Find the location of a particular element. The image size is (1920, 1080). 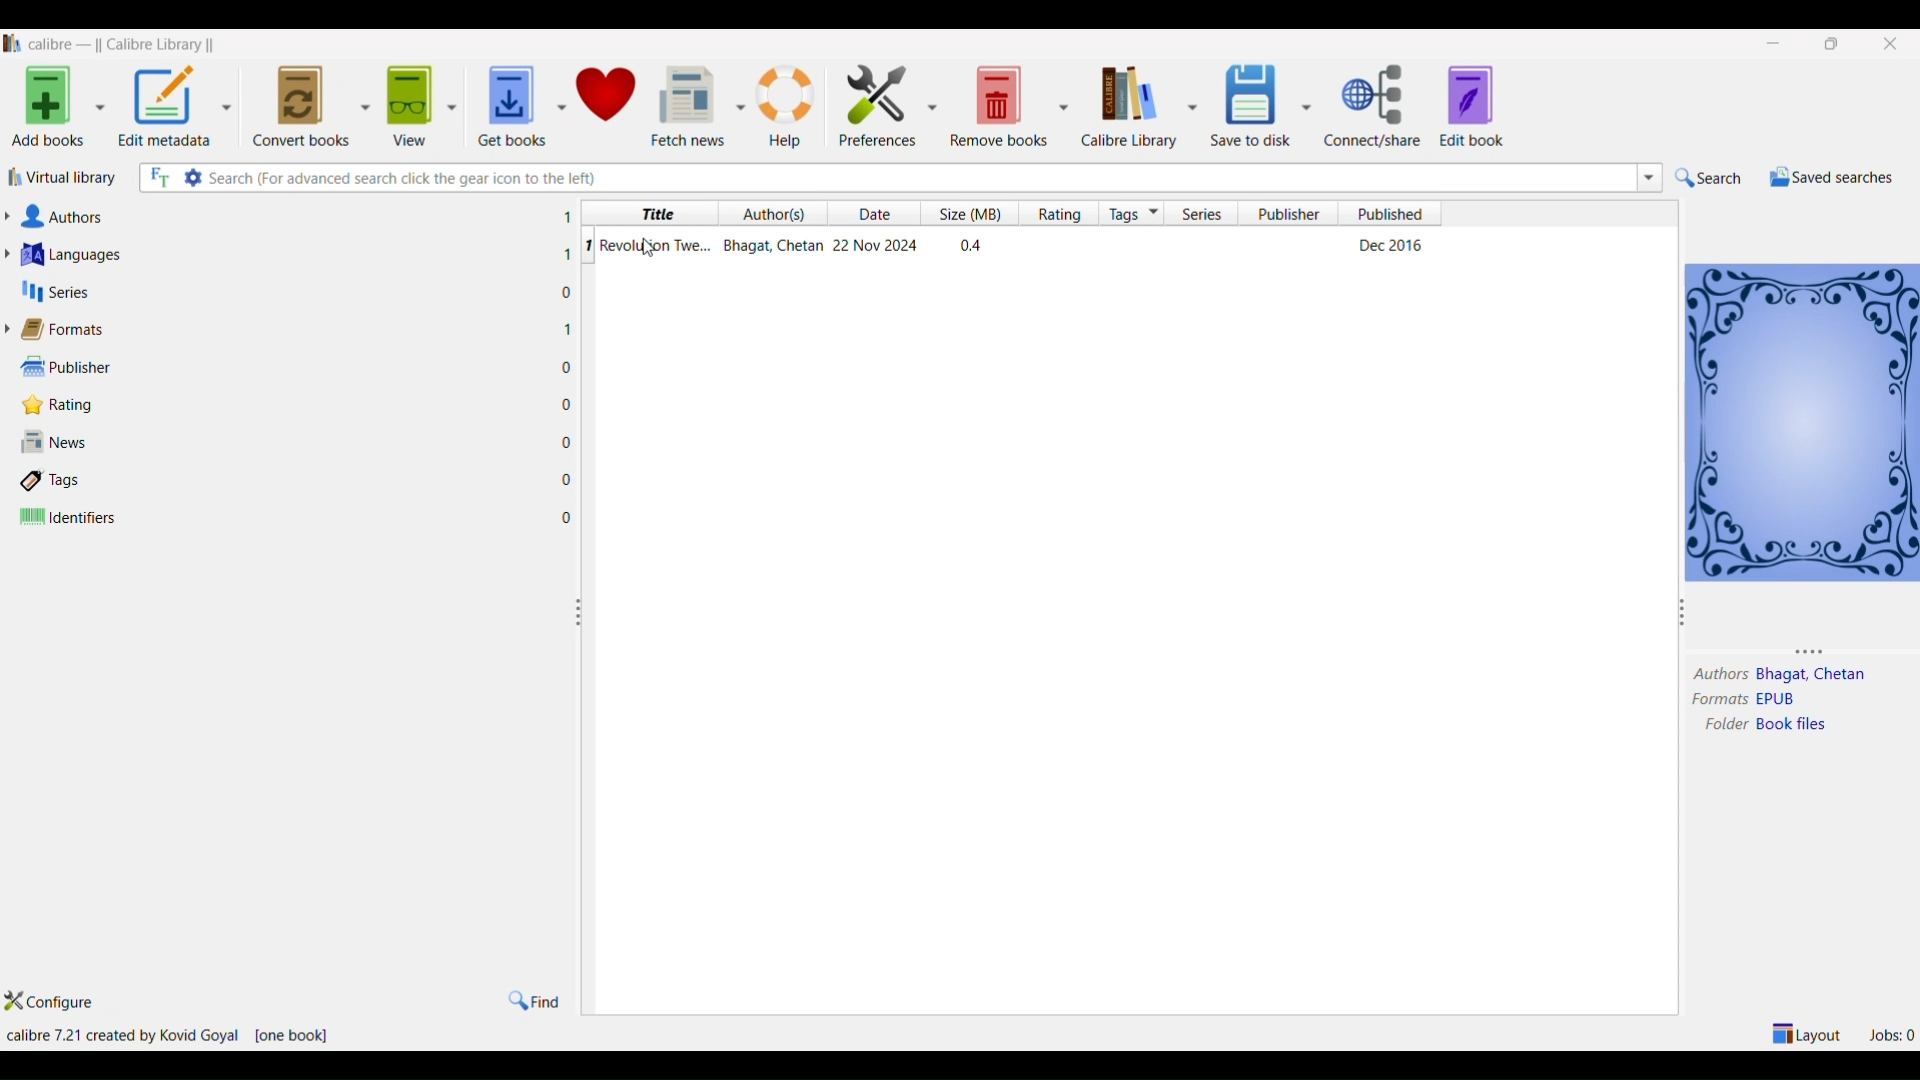

maximize  is located at coordinates (1835, 43).